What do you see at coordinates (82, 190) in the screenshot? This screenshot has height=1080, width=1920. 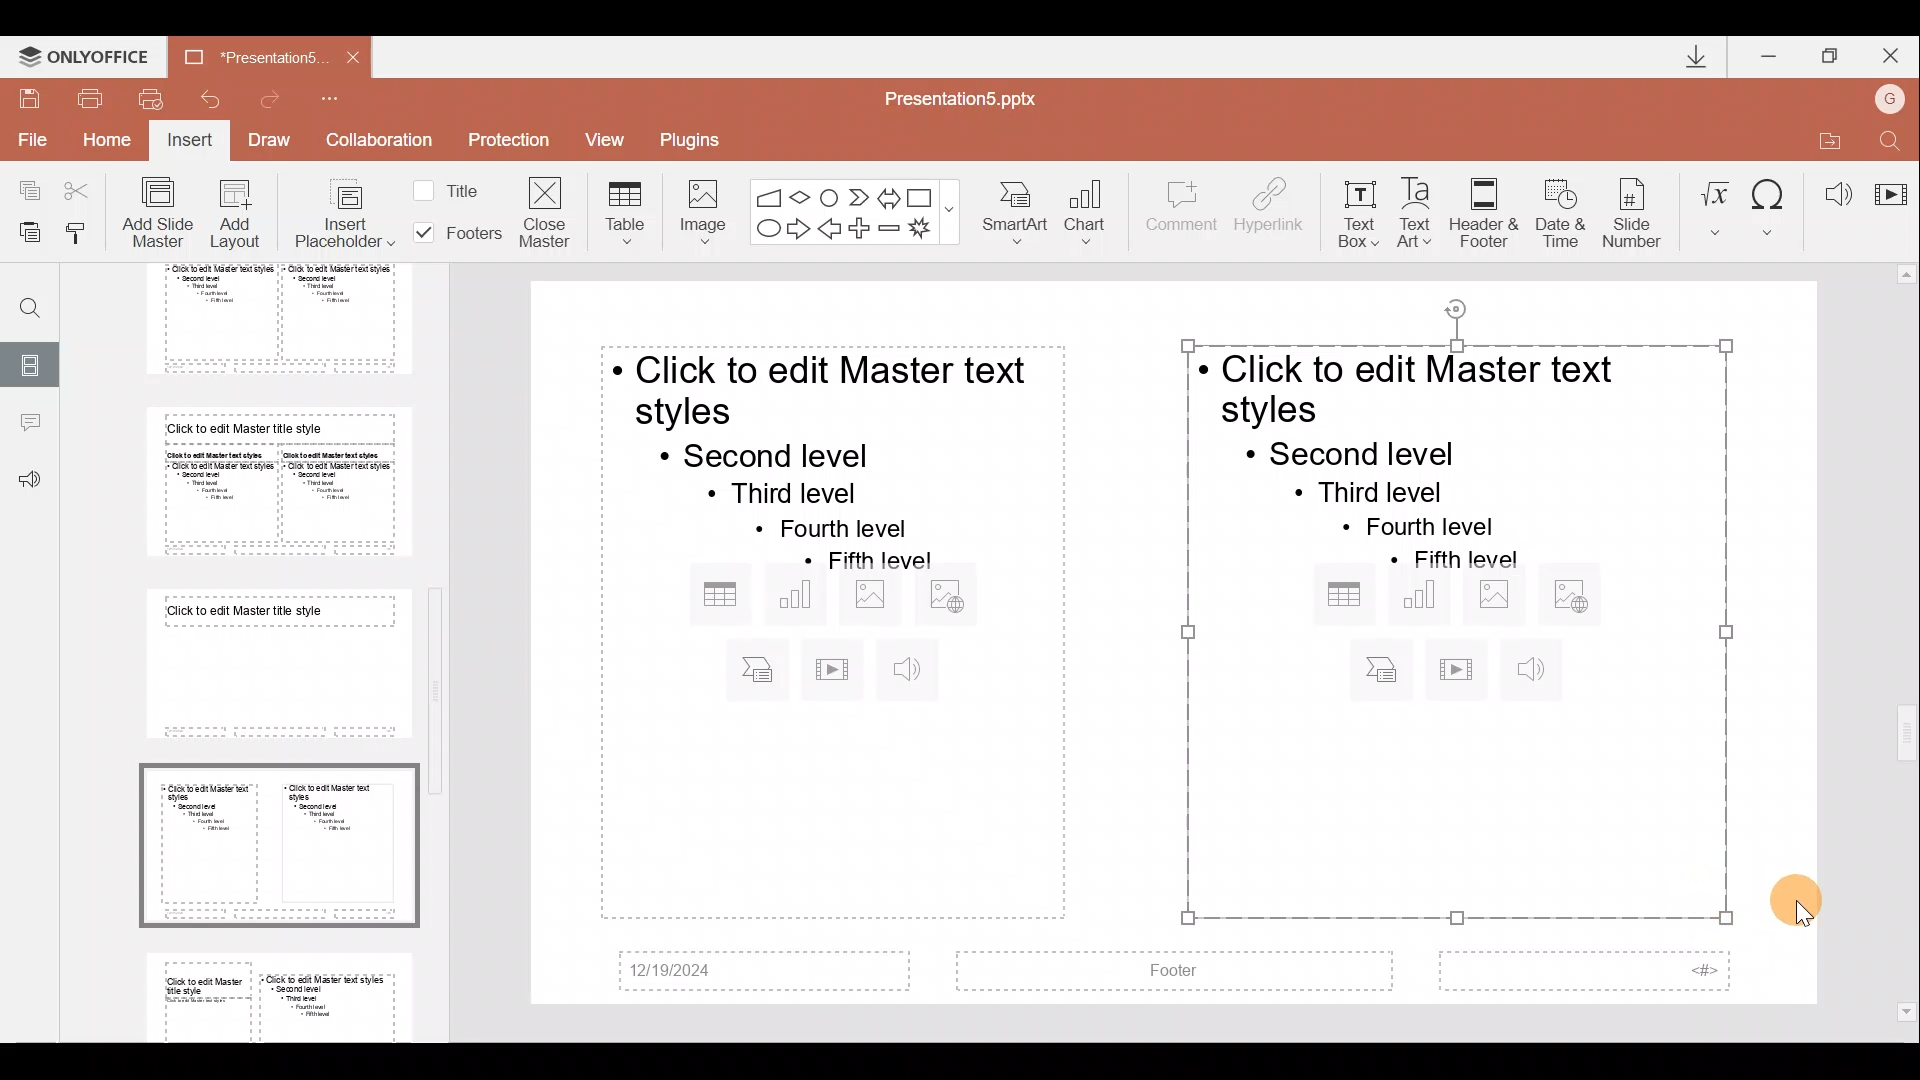 I see `Cut` at bounding box center [82, 190].